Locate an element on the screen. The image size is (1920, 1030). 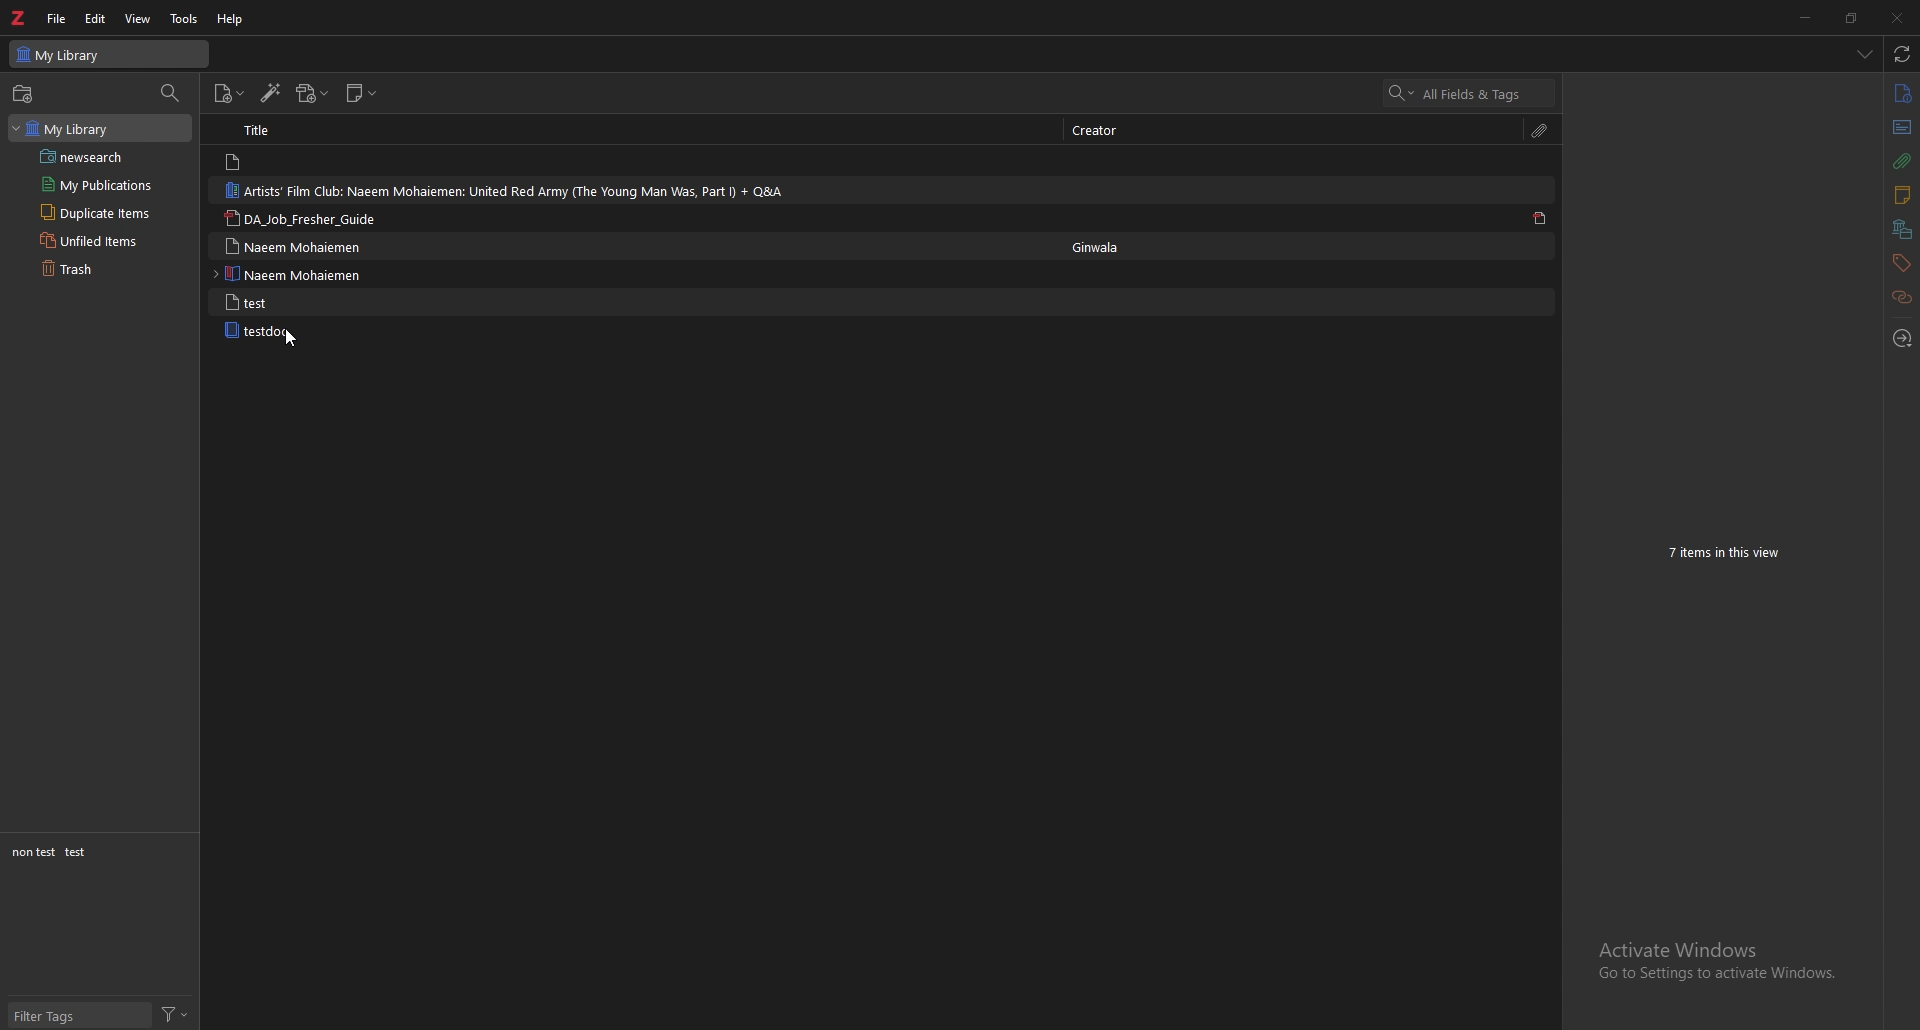
saved search is located at coordinates (106, 157).